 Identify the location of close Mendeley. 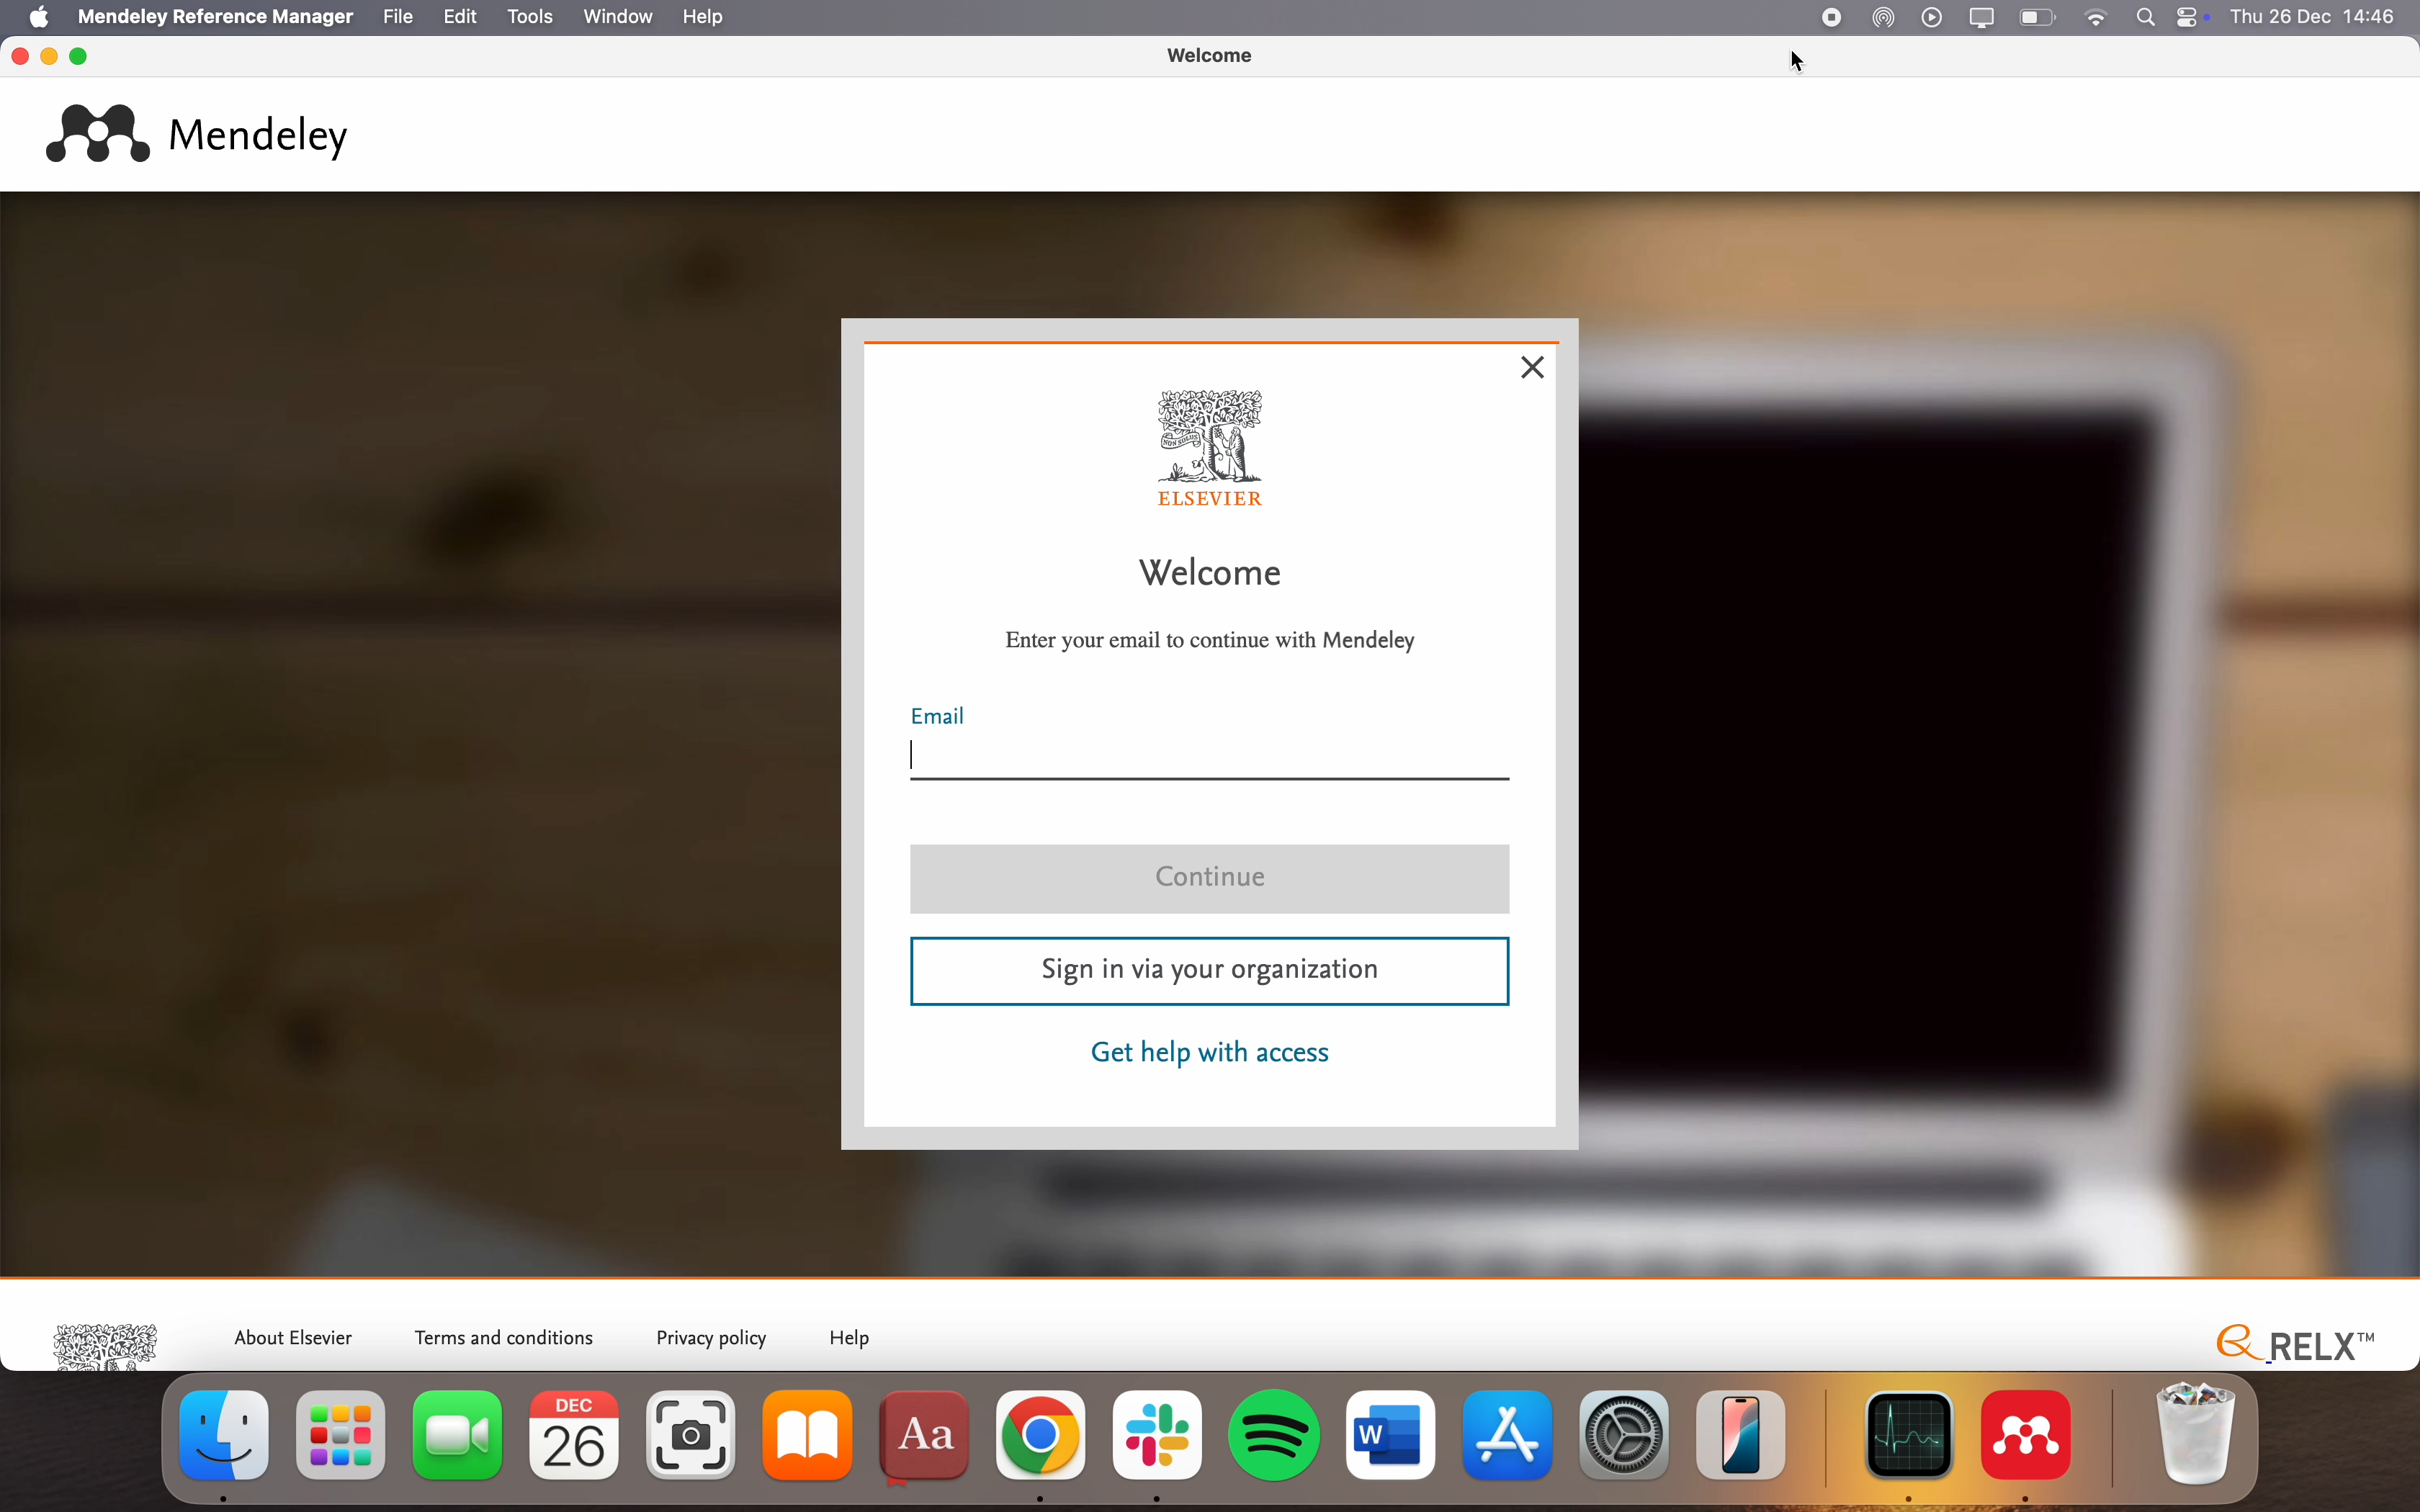
(17, 55).